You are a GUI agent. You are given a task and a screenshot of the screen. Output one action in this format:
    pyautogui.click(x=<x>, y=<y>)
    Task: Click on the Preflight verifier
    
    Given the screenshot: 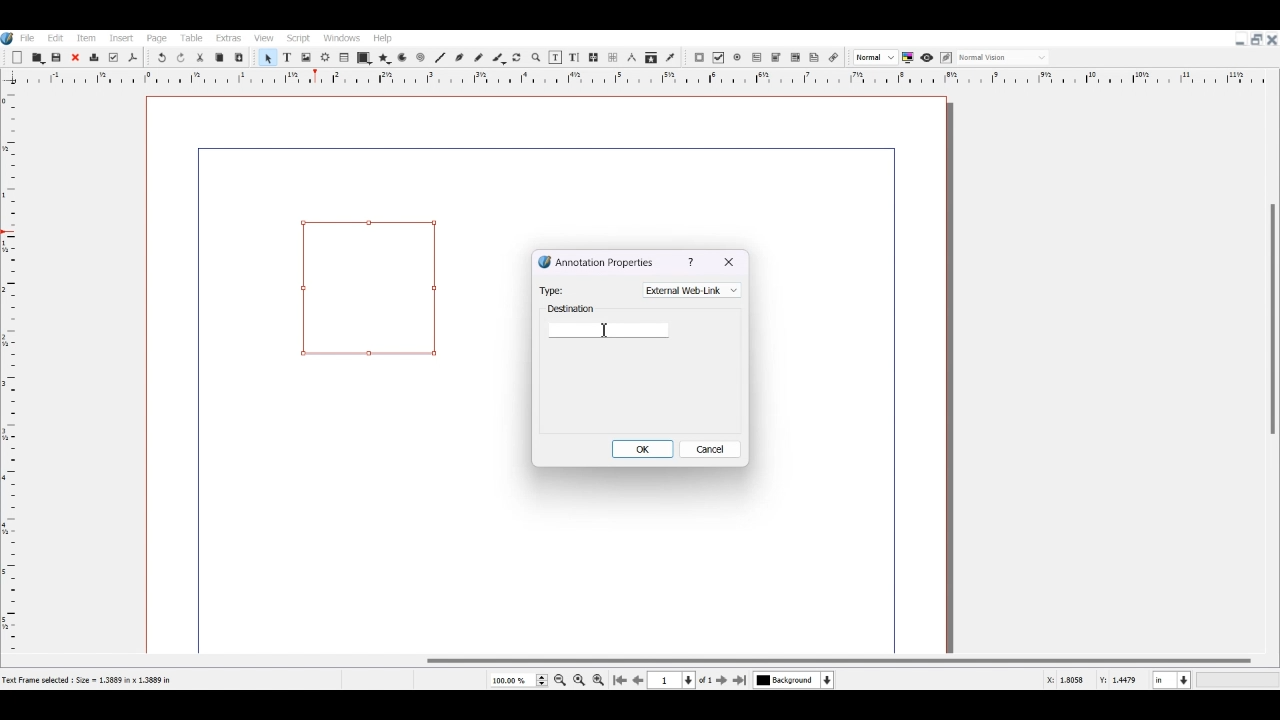 What is the action you would take?
    pyautogui.click(x=113, y=58)
    